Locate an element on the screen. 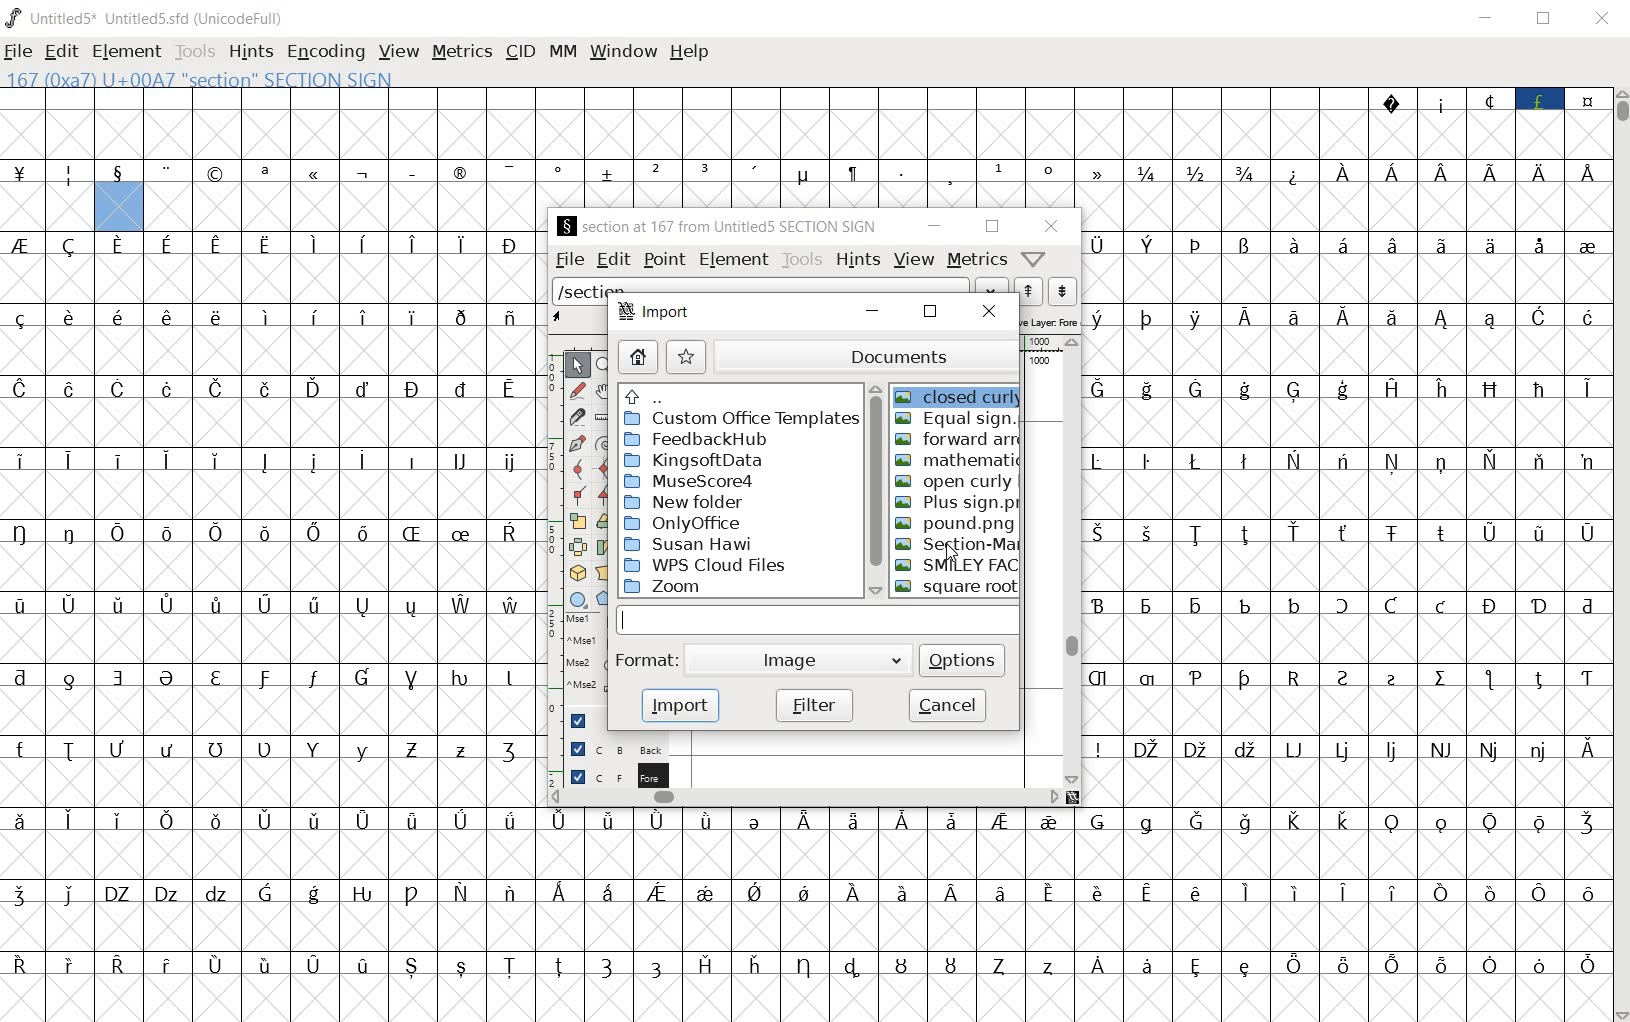  empty cells is located at coordinates (1347, 496).